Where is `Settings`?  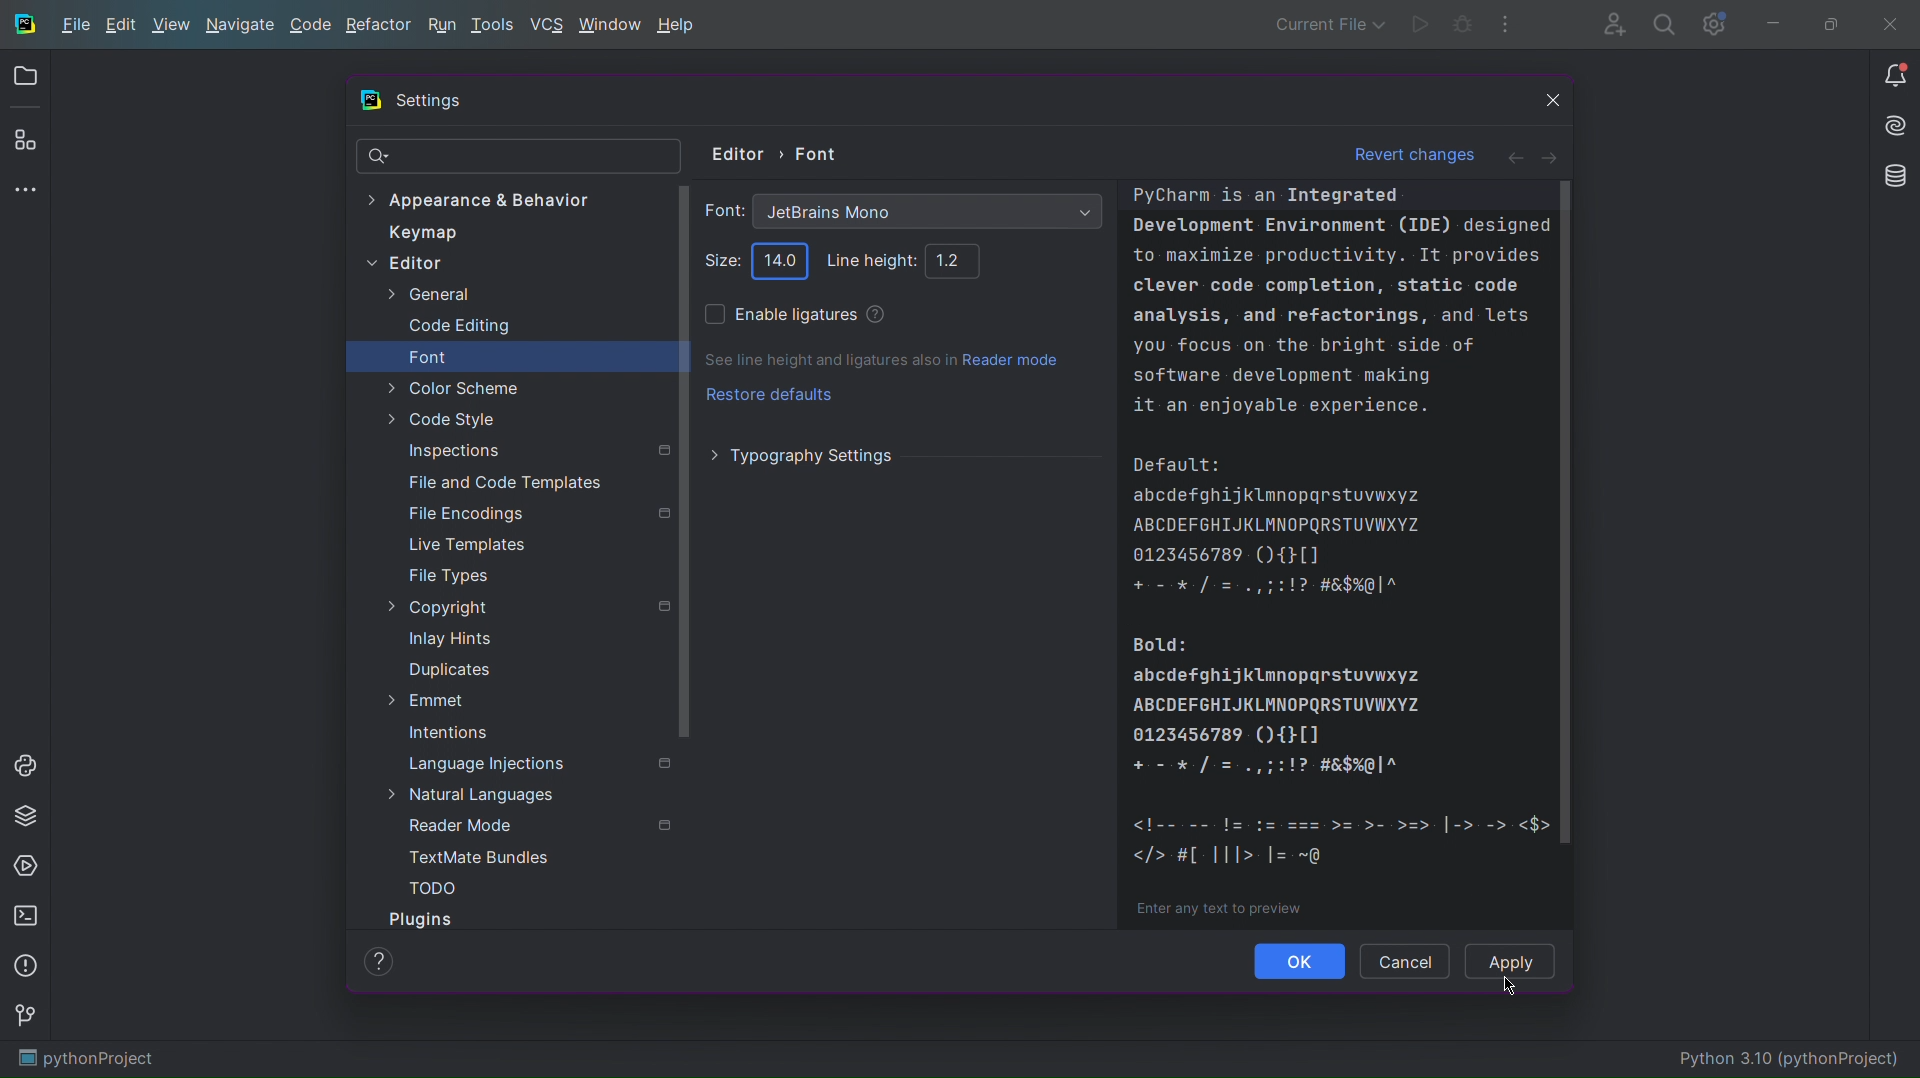
Settings is located at coordinates (1714, 25).